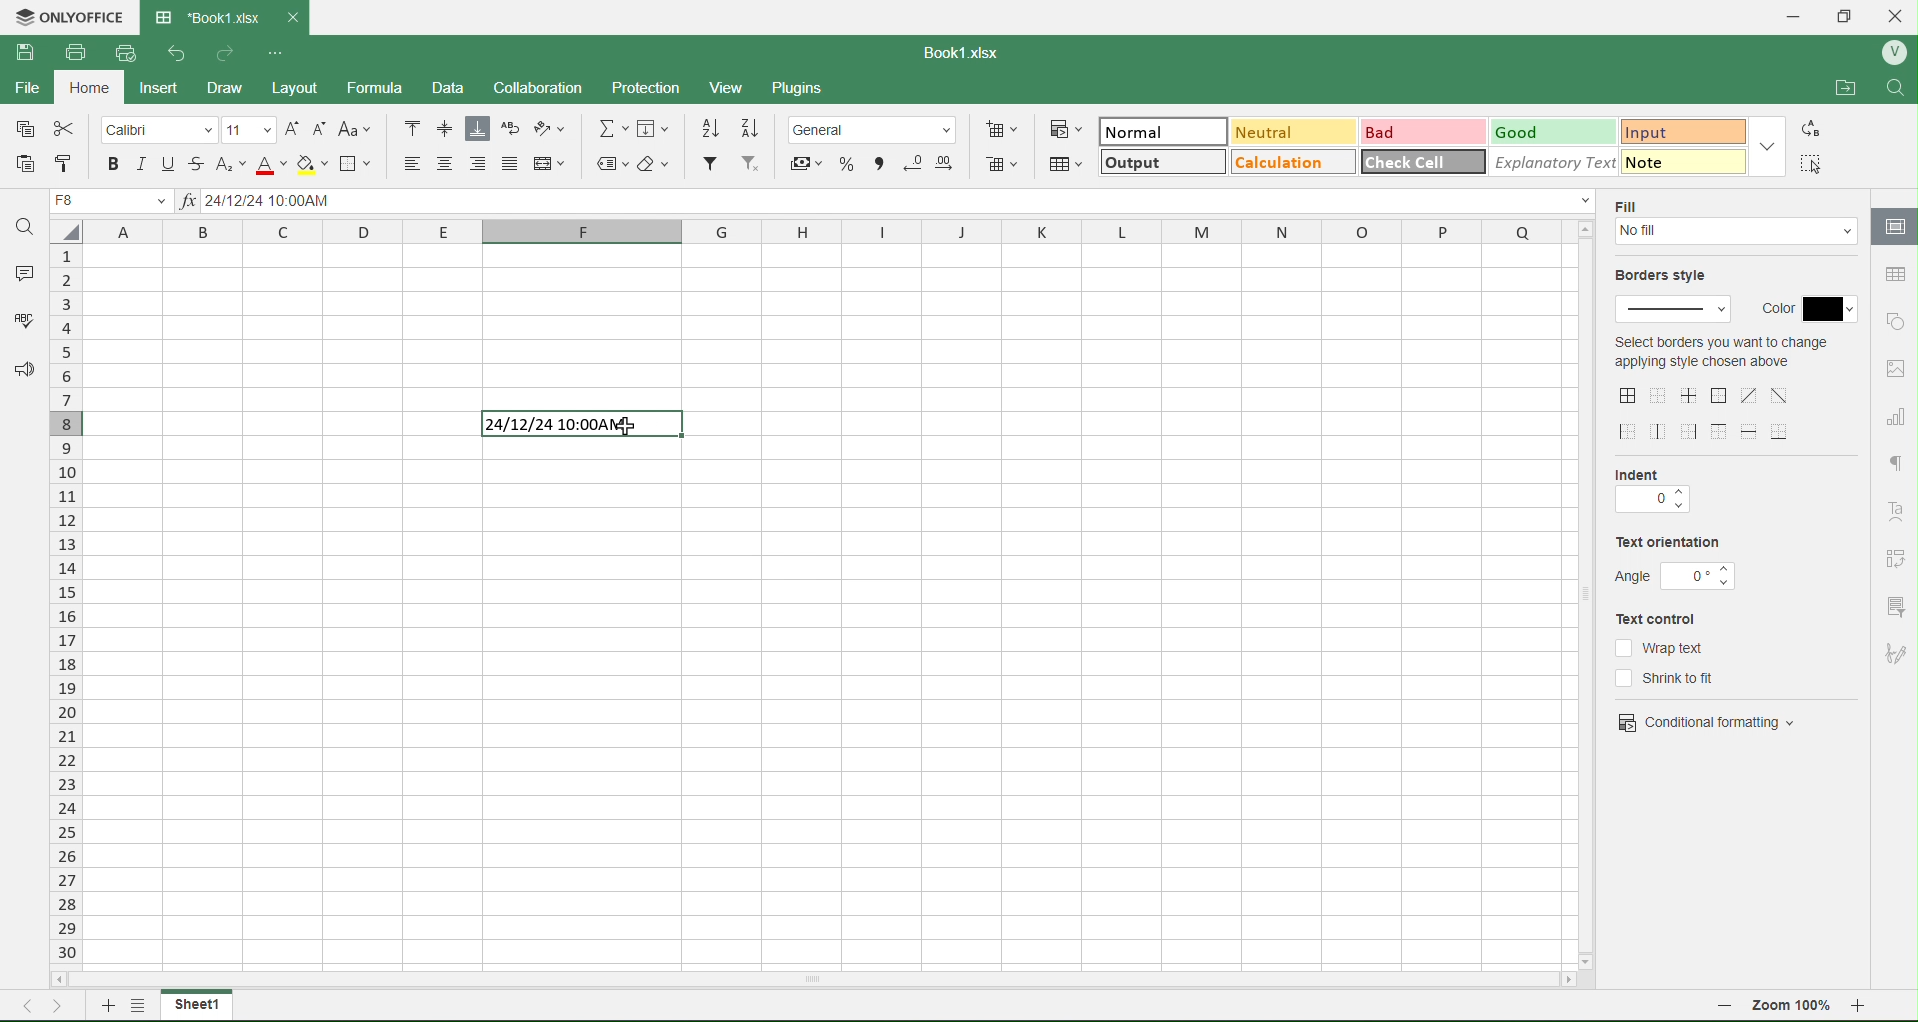  What do you see at coordinates (33, 1004) in the screenshot?
I see `perious sheet` at bounding box center [33, 1004].